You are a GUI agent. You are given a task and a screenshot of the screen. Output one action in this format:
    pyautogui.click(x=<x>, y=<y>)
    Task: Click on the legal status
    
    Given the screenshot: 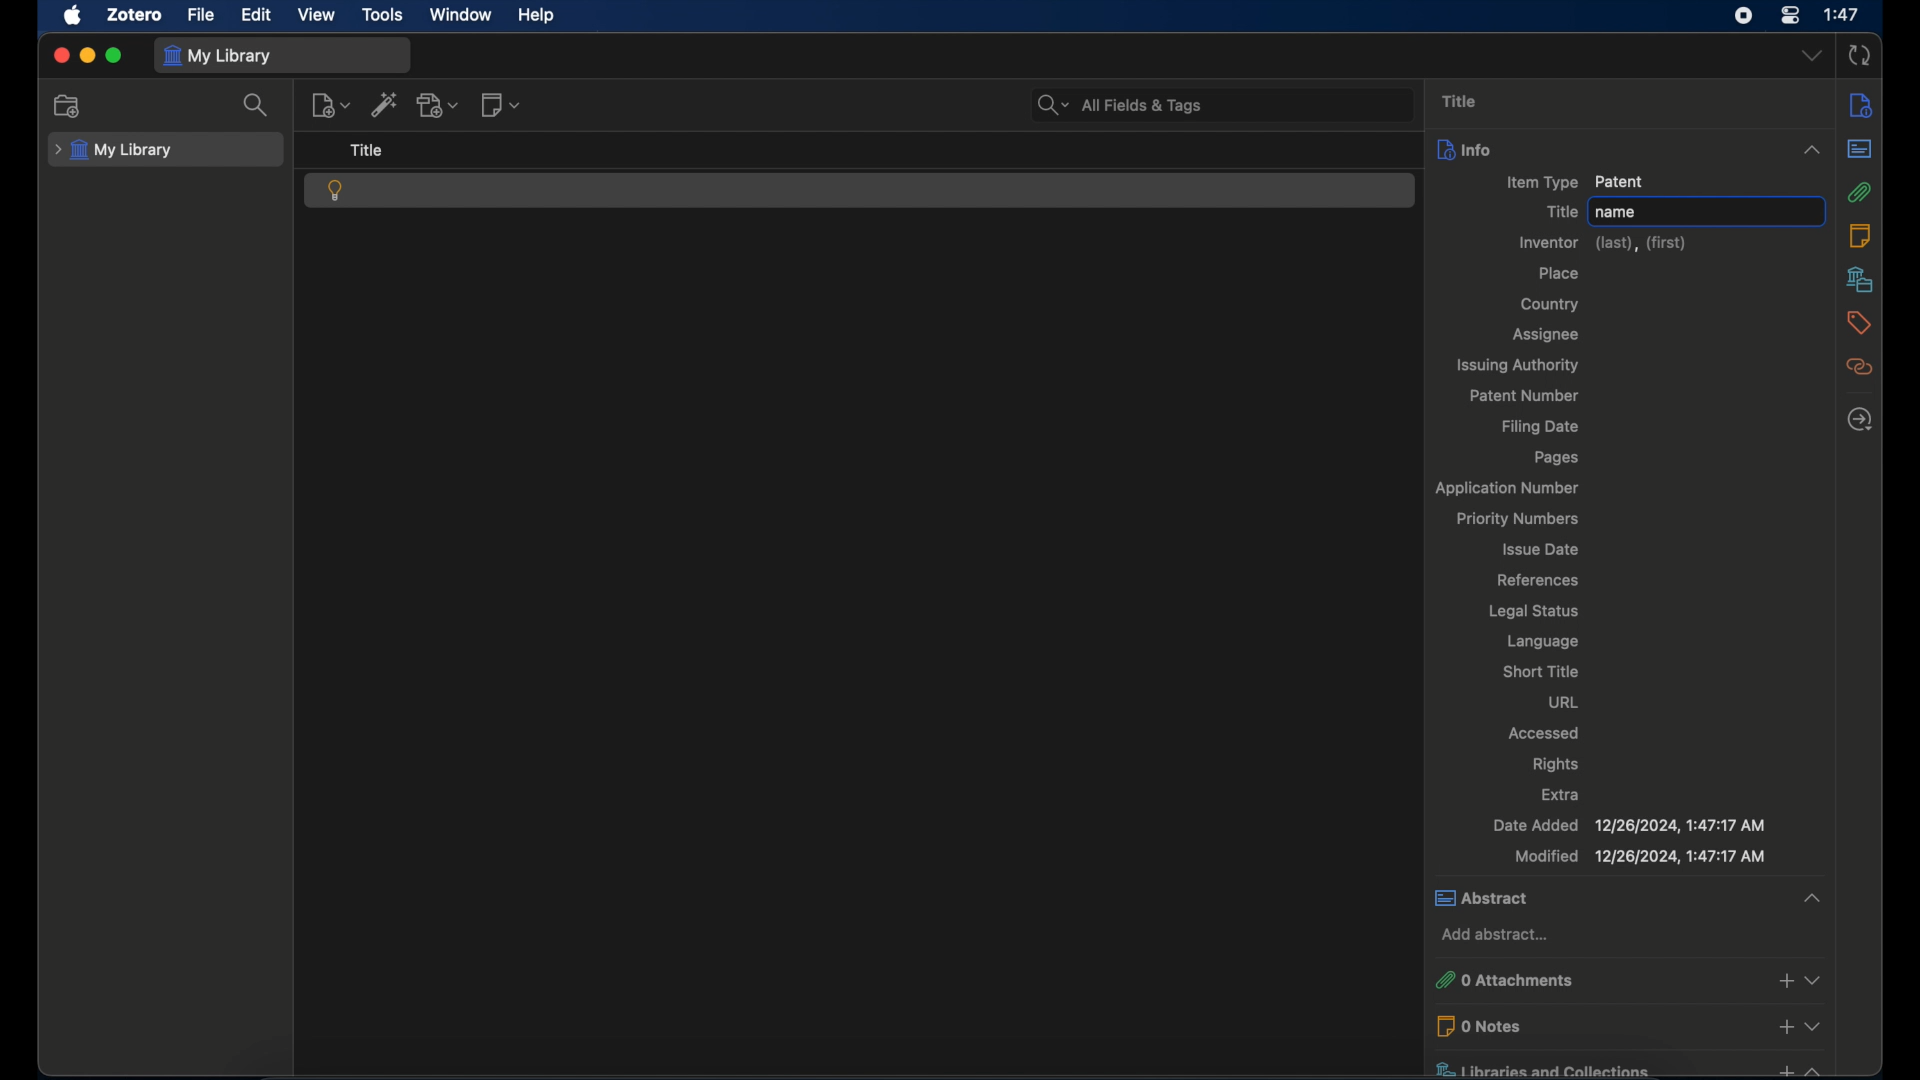 What is the action you would take?
    pyautogui.click(x=1534, y=611)
    